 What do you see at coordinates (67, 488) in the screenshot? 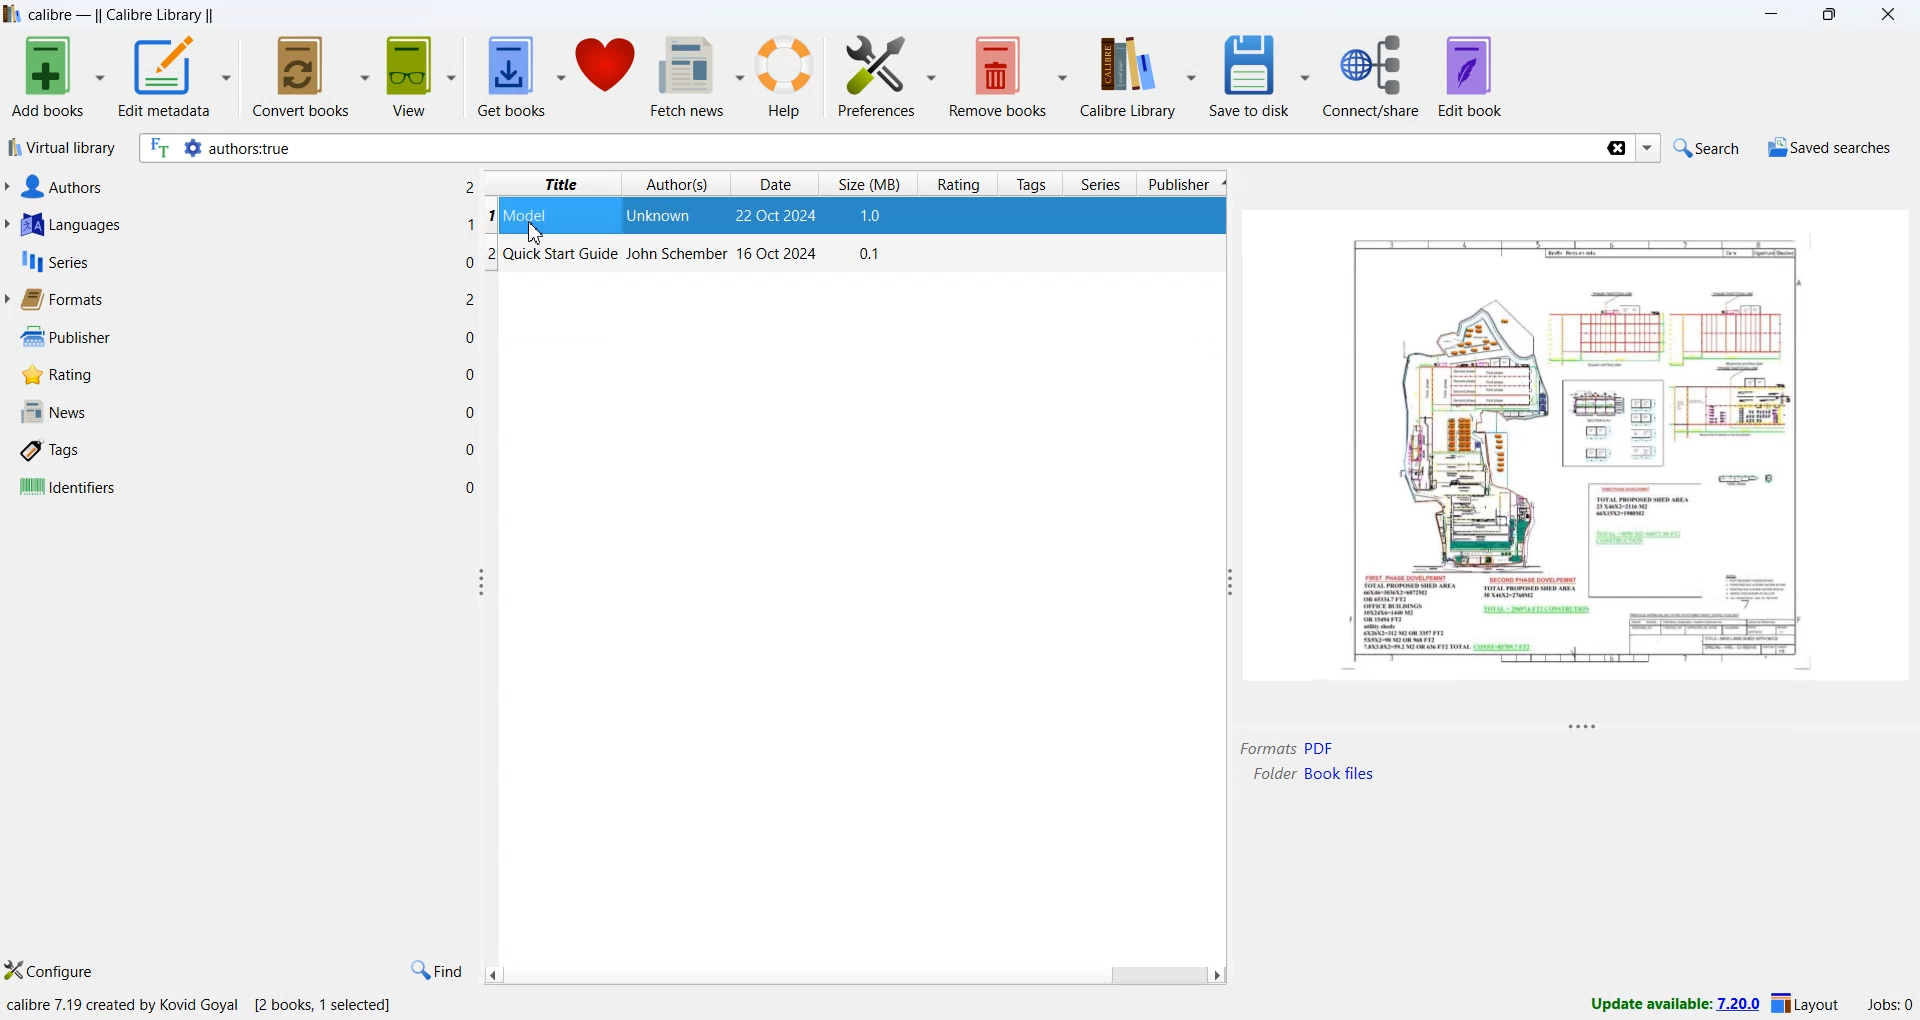
I see `identifiers` at bounding box center [67, 488].